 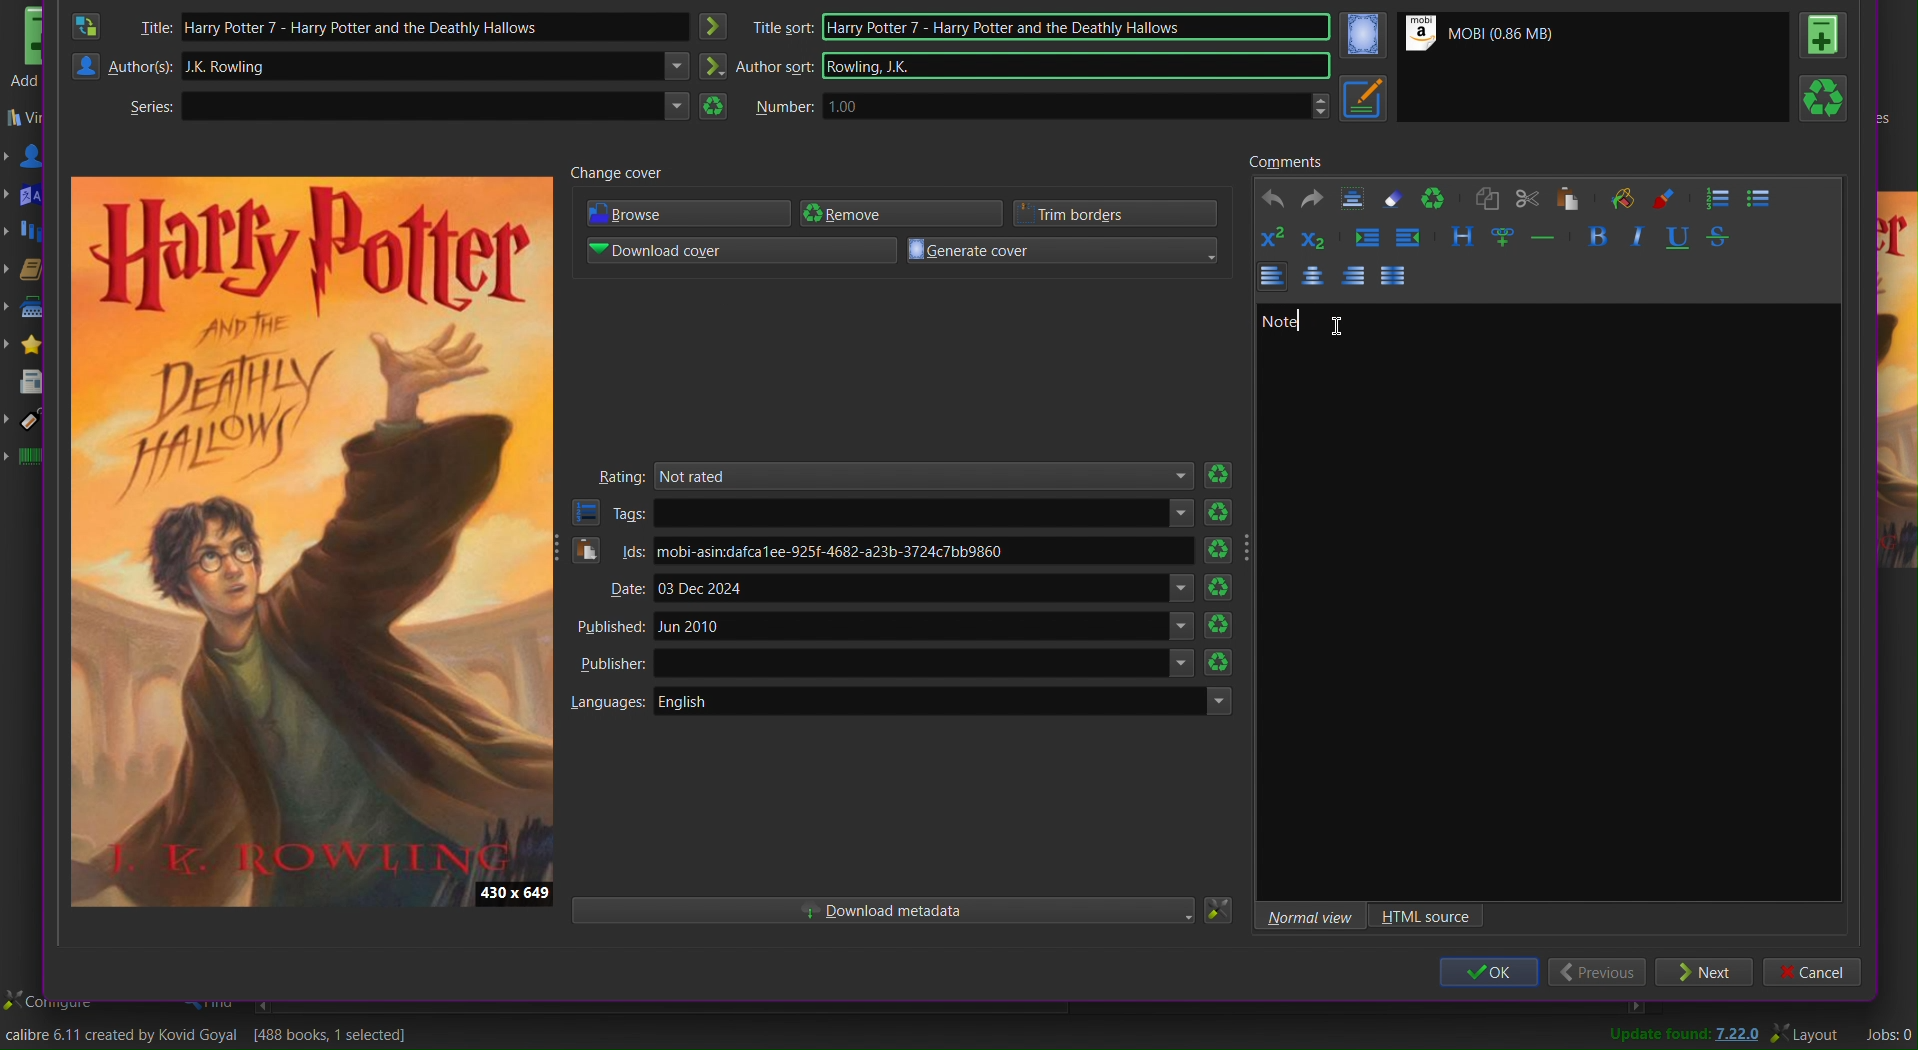 I want to click on HTML source, so click(x=1426, y=917).